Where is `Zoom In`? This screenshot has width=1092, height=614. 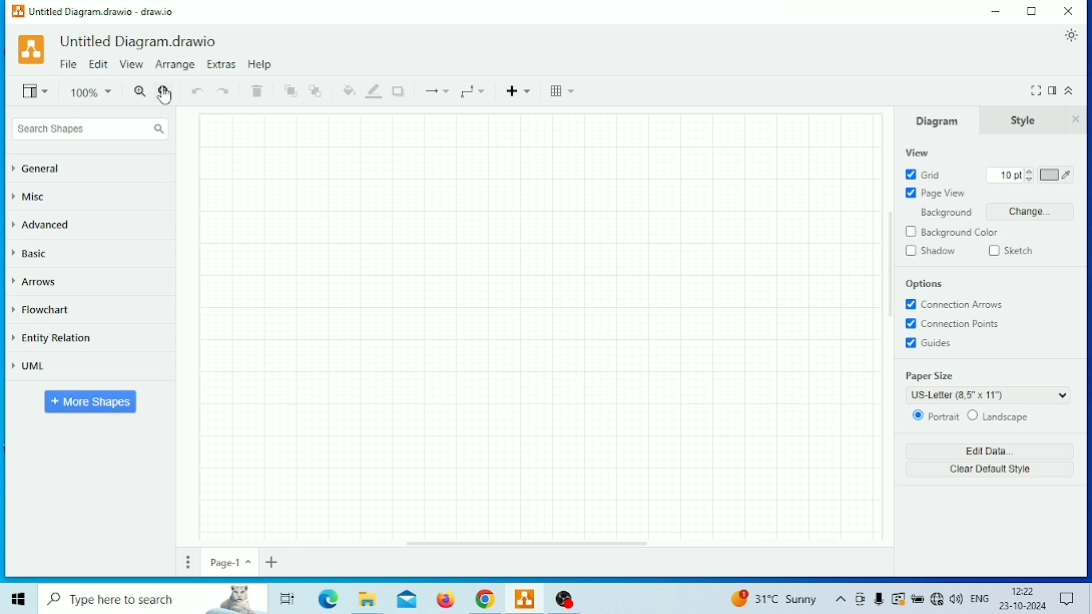 Zoom In is located at coordinates (140, 91).